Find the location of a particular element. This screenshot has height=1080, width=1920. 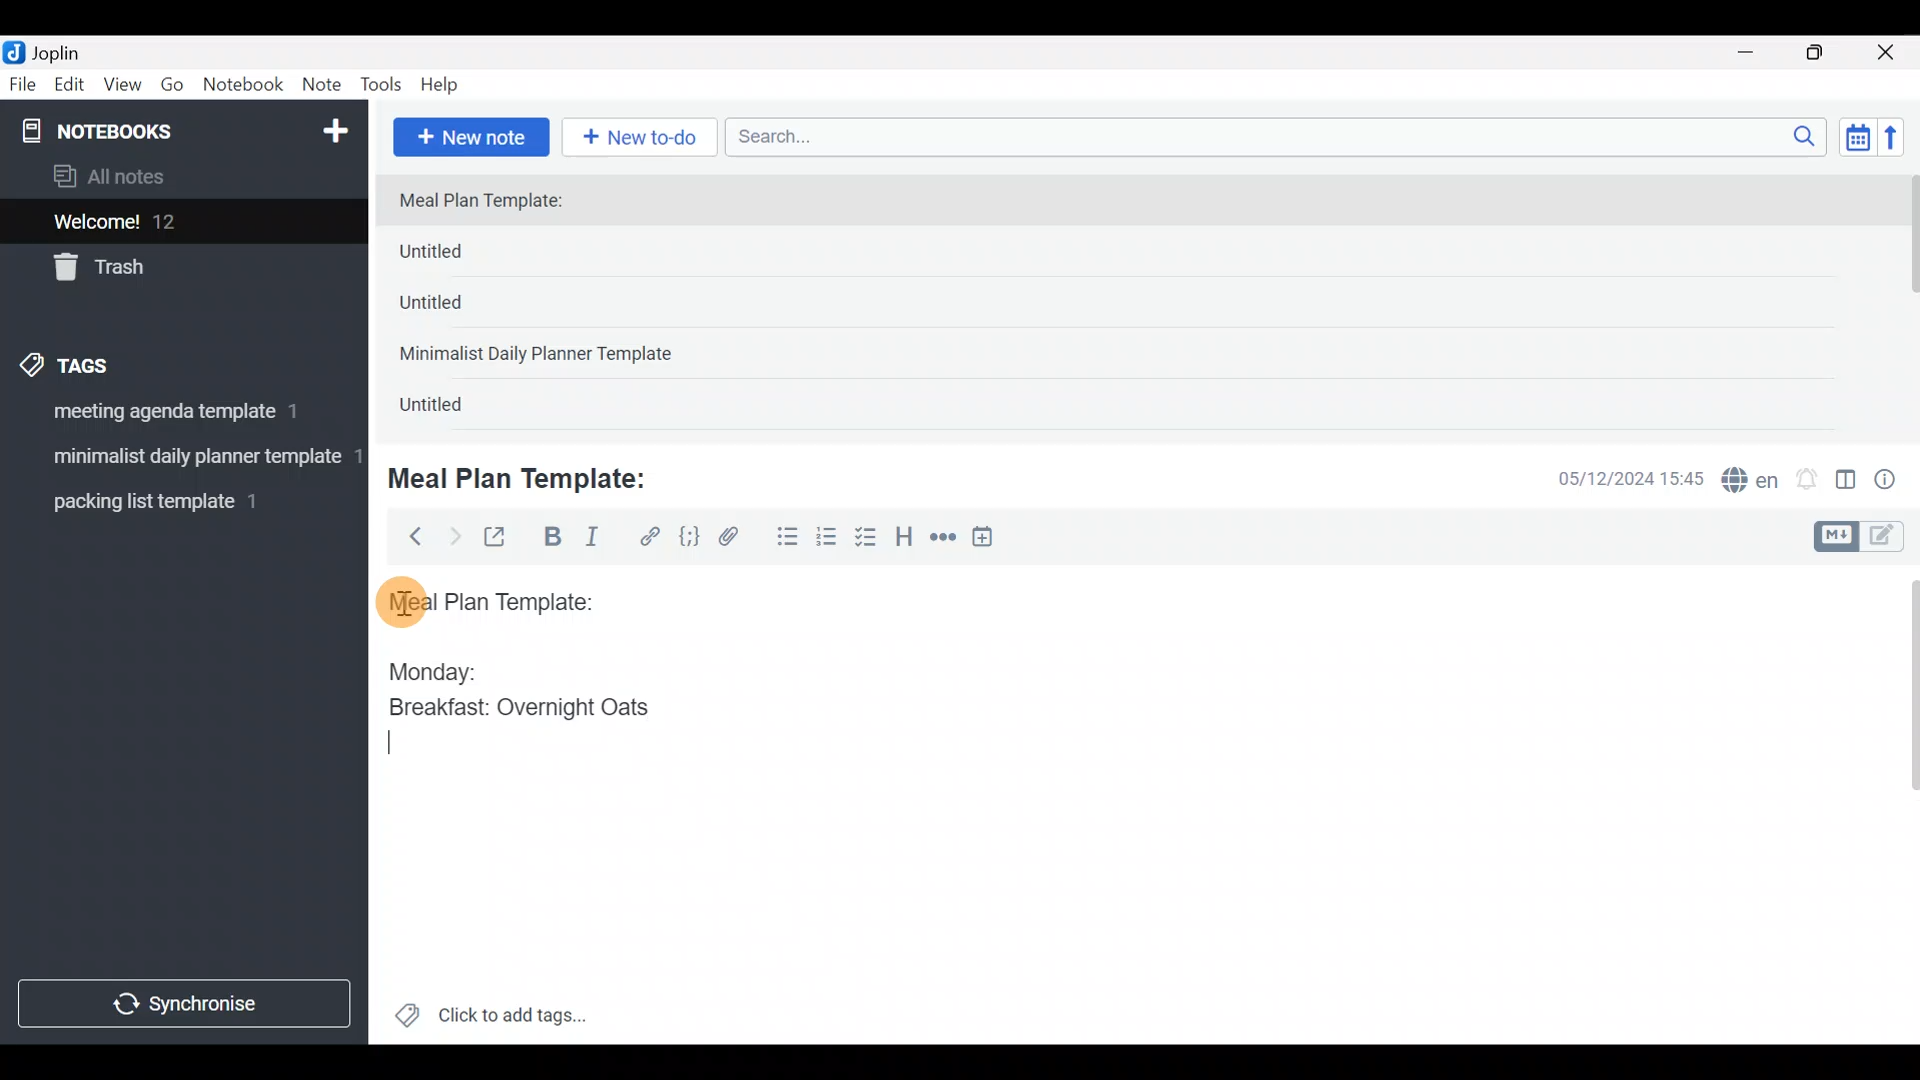

Tags is located at coordinates (112, 362).